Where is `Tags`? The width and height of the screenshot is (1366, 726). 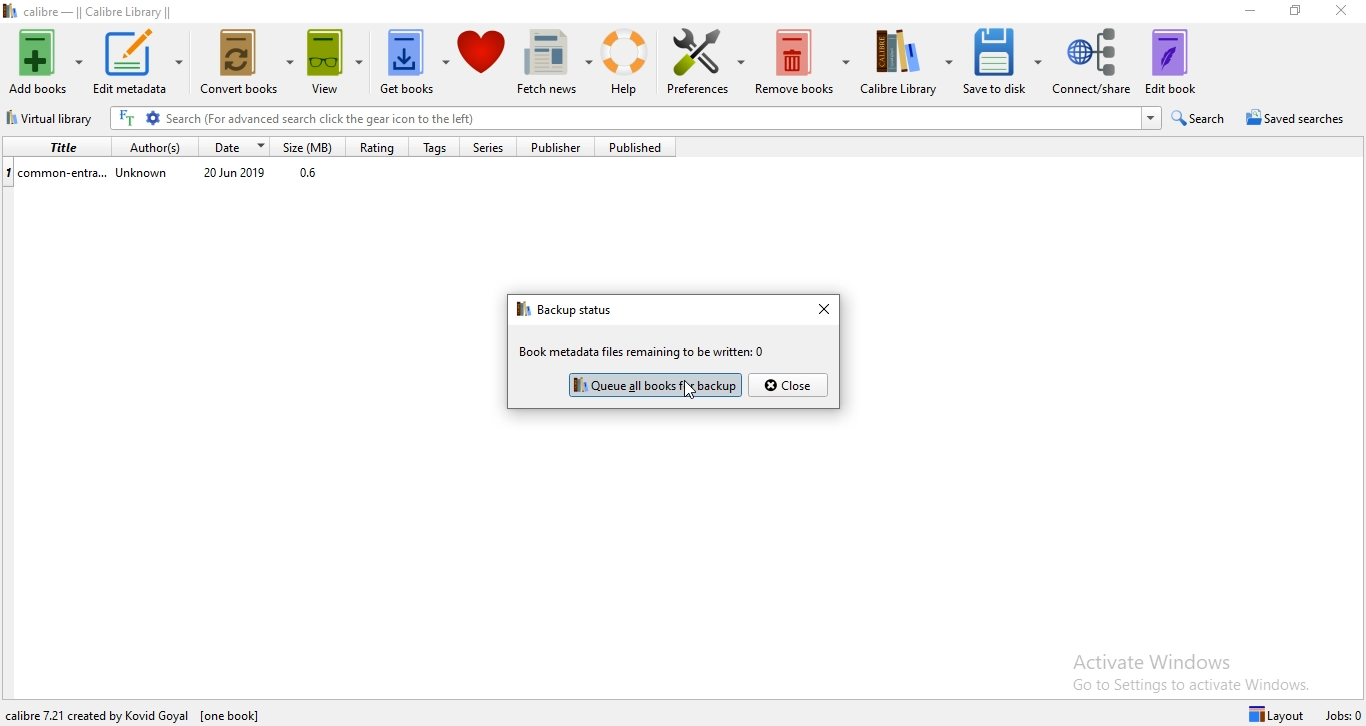 Tags is located at coordinates (433, 148).